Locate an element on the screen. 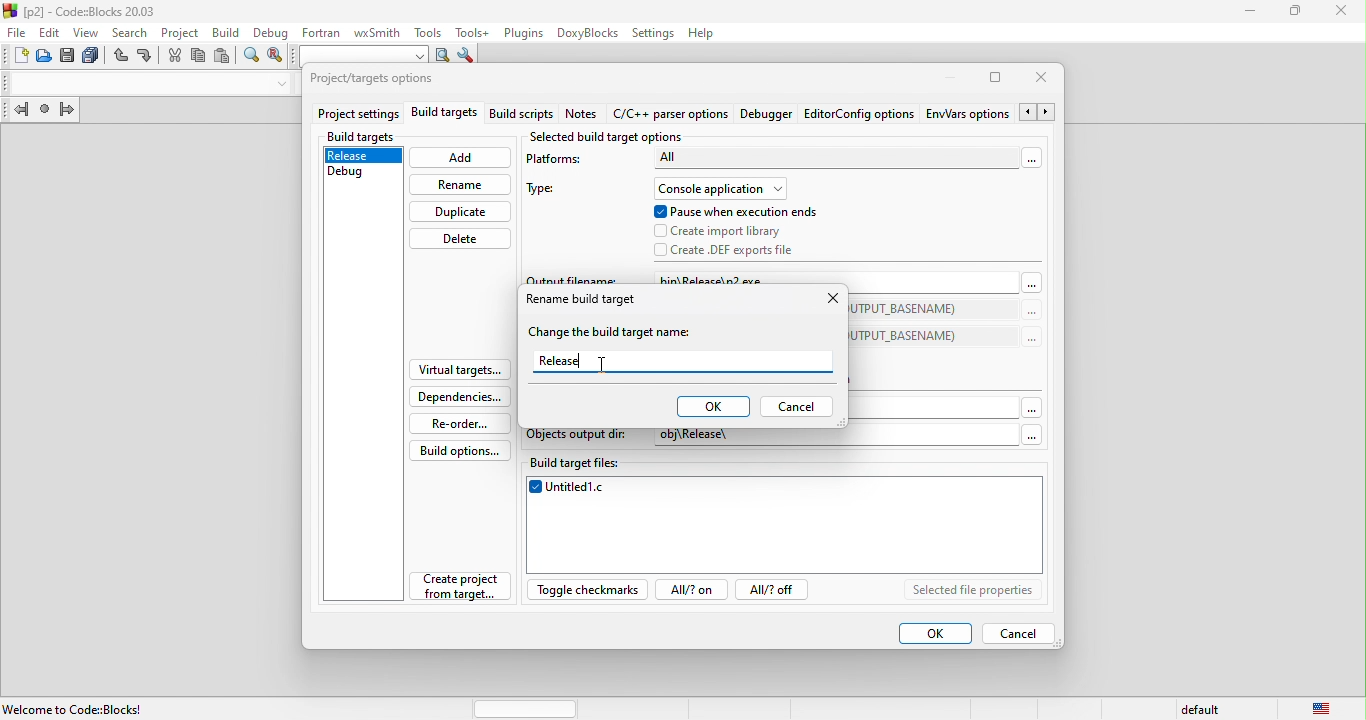 This screenshot has height=720, width=1366. jump forward  is located at coordinates (67, 111).